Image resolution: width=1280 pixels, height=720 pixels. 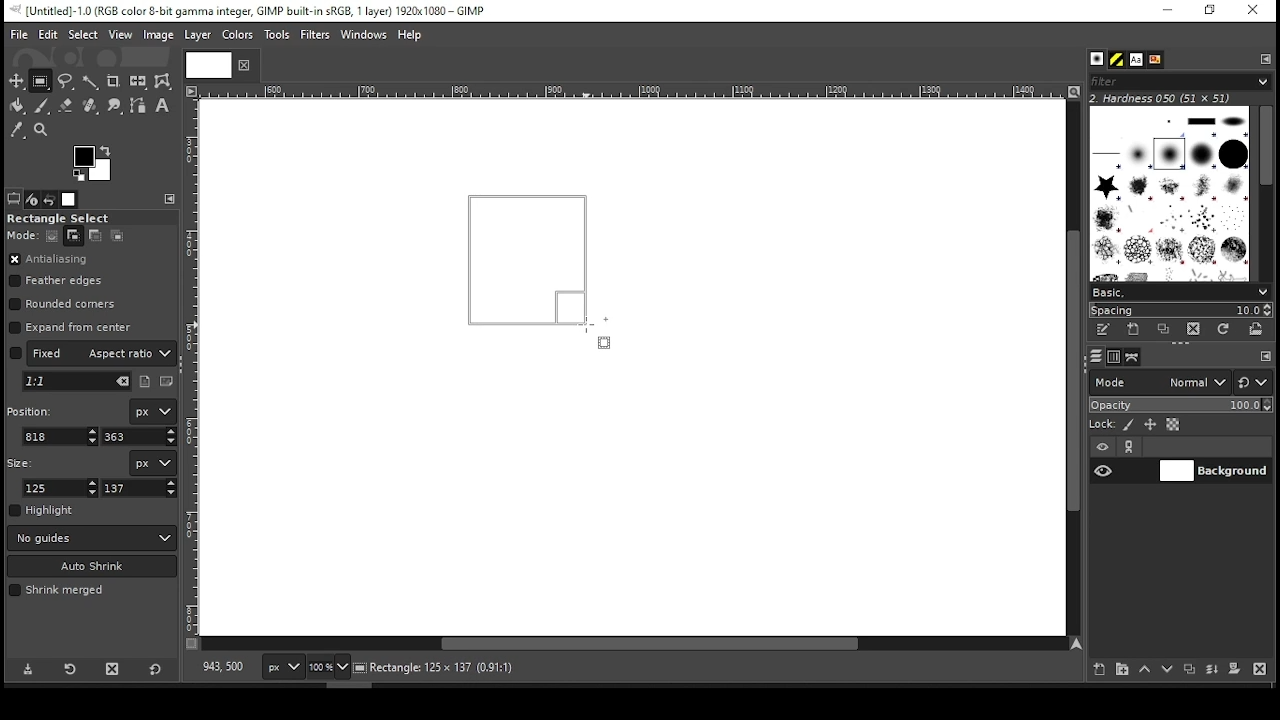 What do you see at coordinates (162, 82) in the screenshot?
I see `warp transform tool` at bounding box center [162, 82].